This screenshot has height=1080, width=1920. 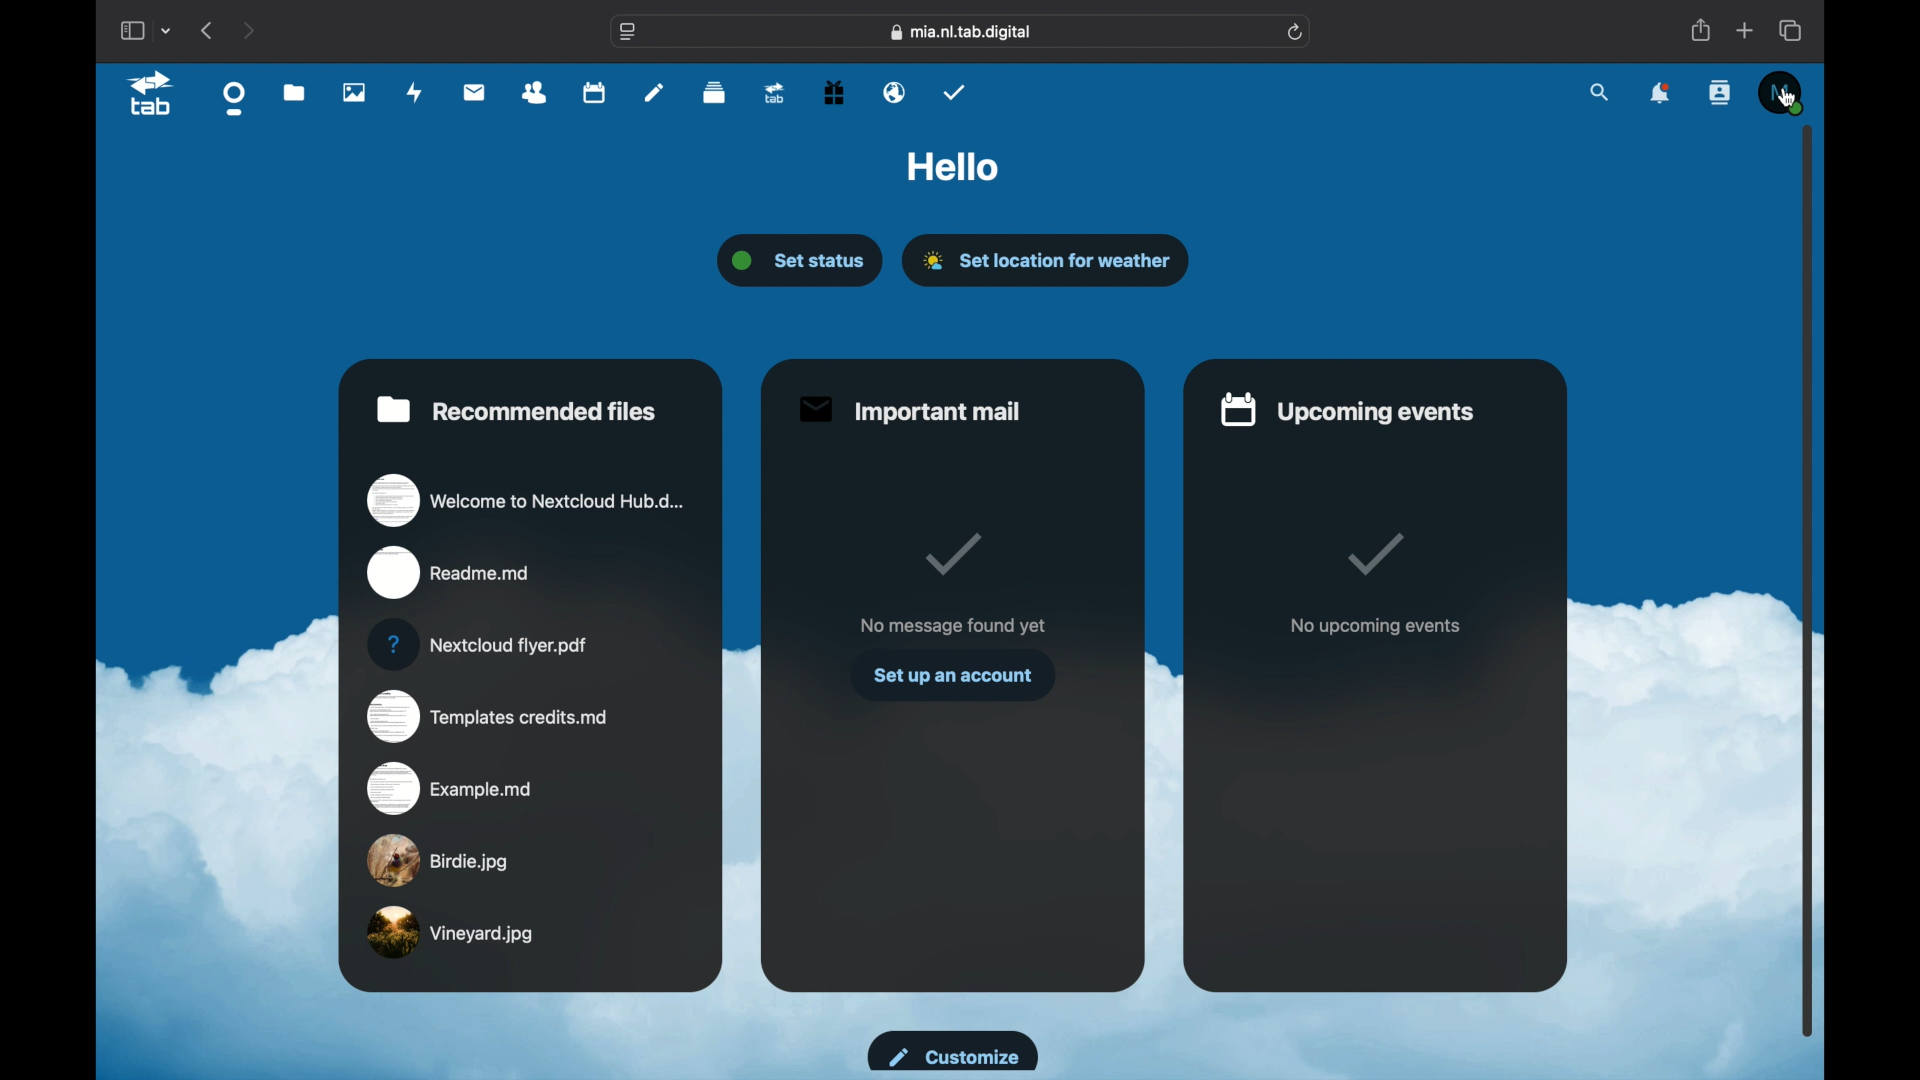 What do you see at coordinates (1780, 90) in the screenshot?
I see `profile` at bounding box center [1780, 90].